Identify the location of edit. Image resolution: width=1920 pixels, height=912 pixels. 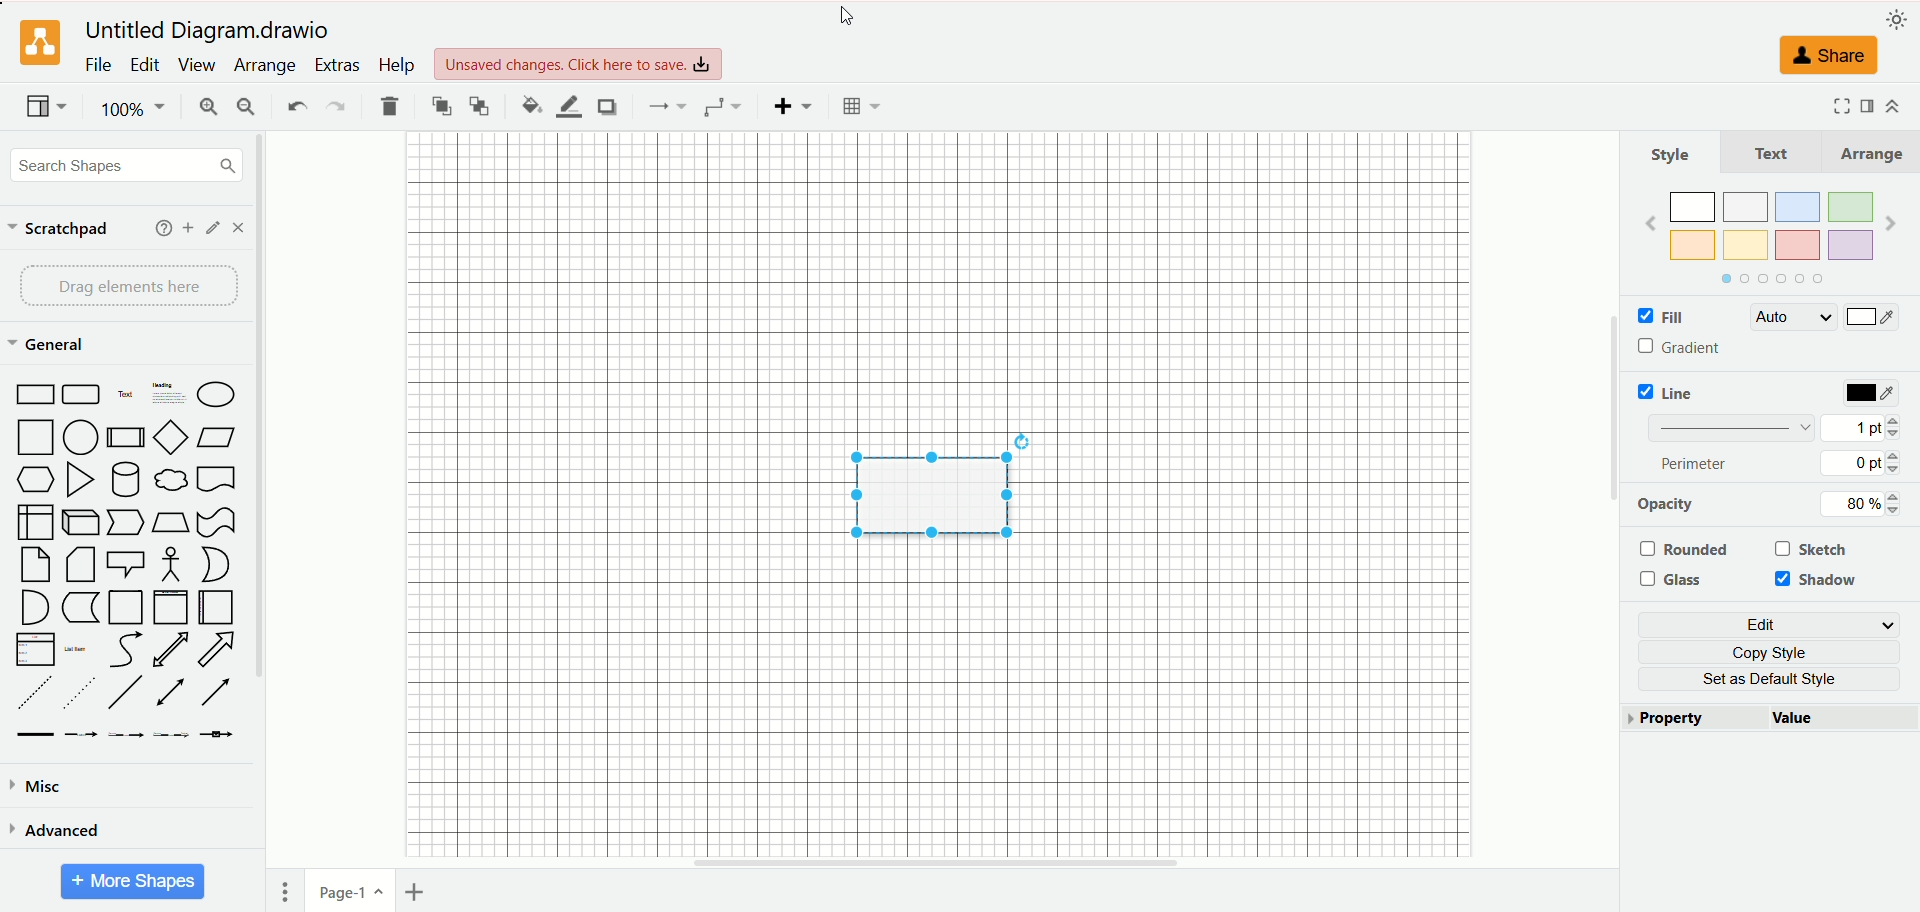
(1773, 625).